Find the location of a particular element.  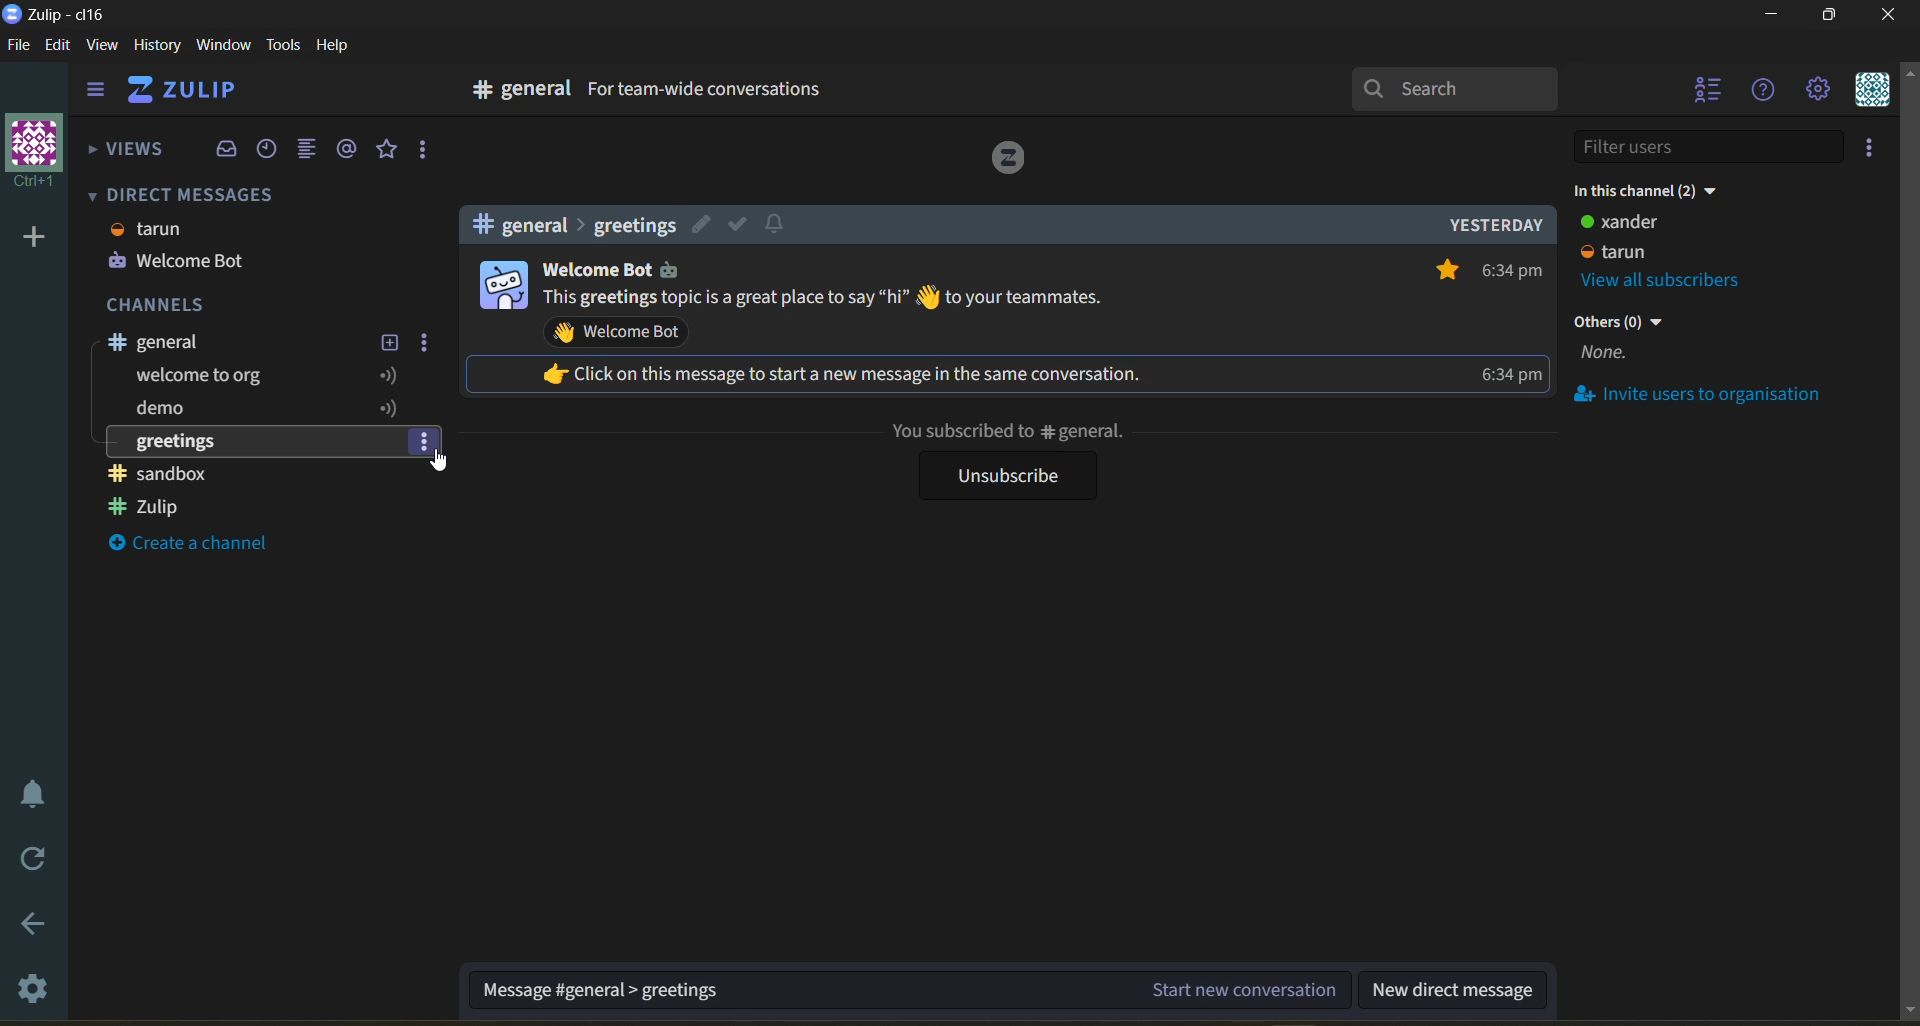

greetings is located at coordinates (184, 442).